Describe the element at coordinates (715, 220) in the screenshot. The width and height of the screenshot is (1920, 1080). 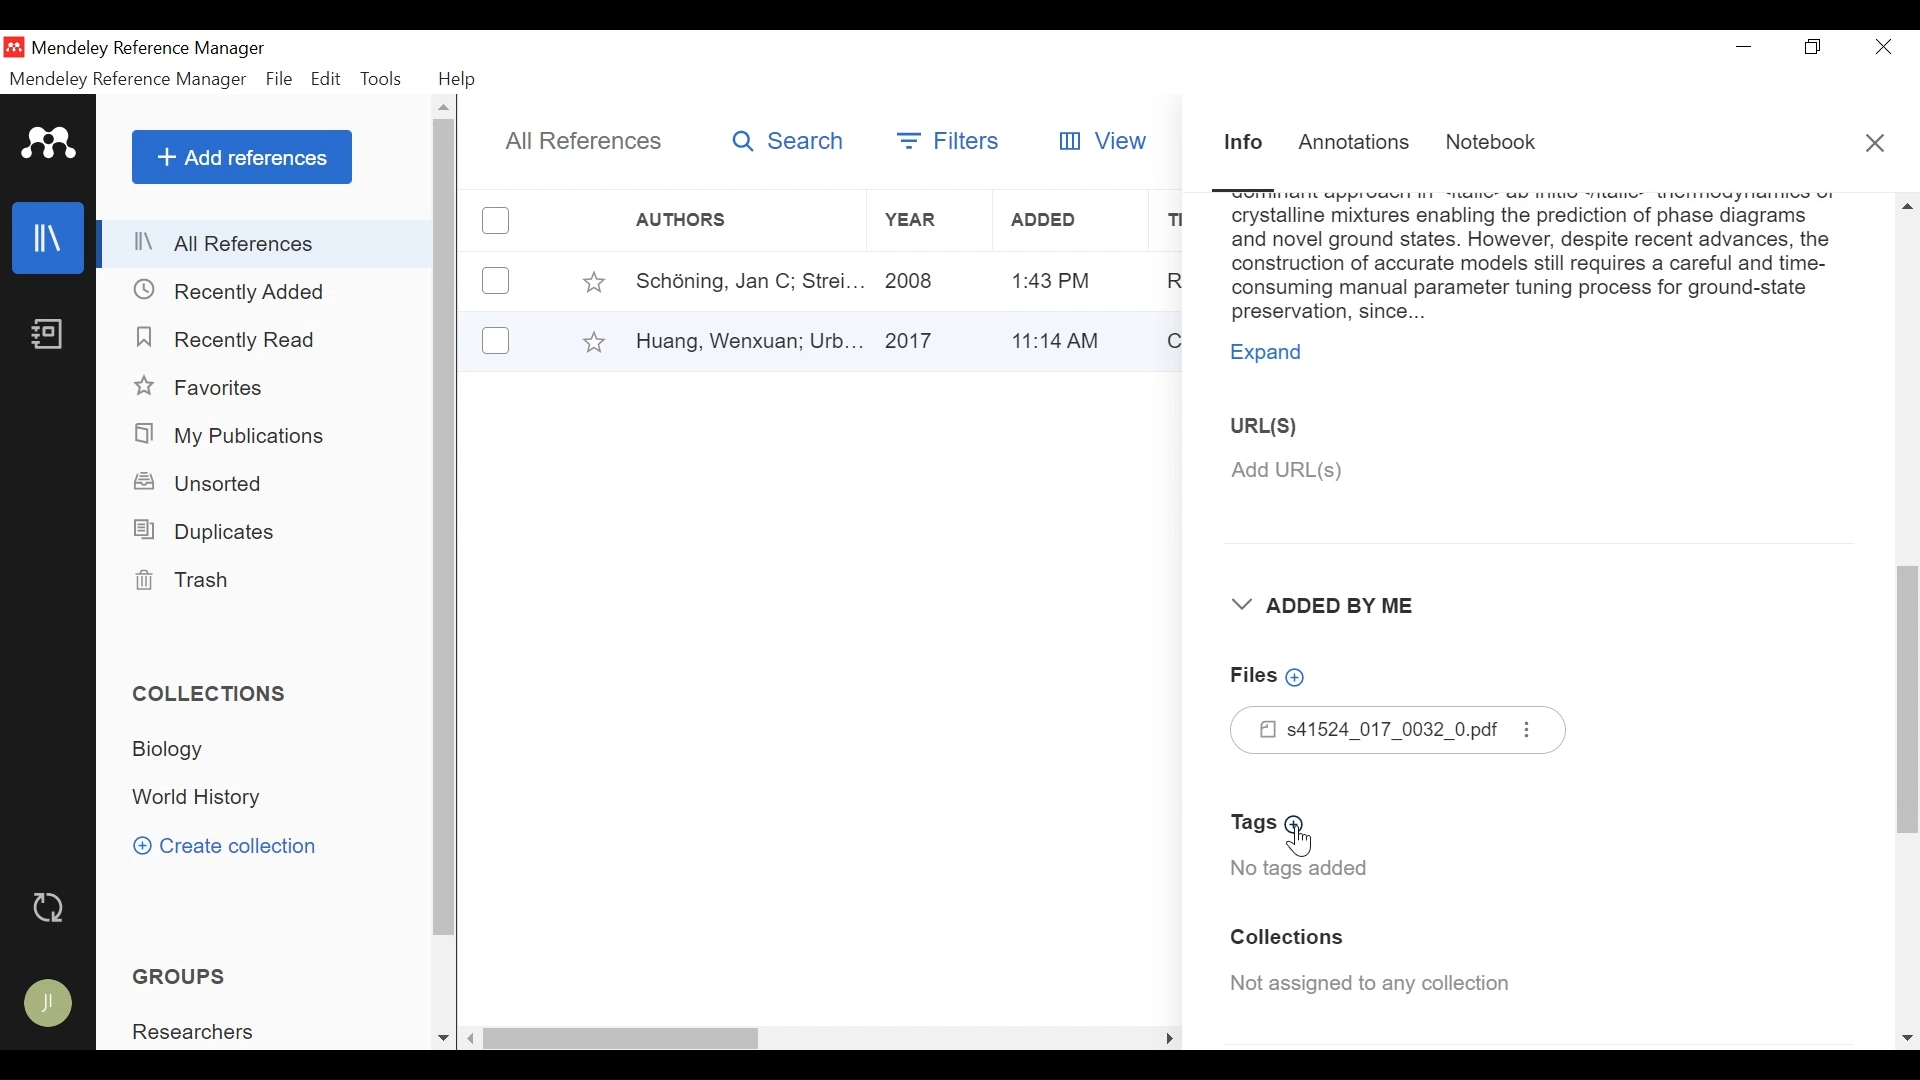
I see `Author` at that location.